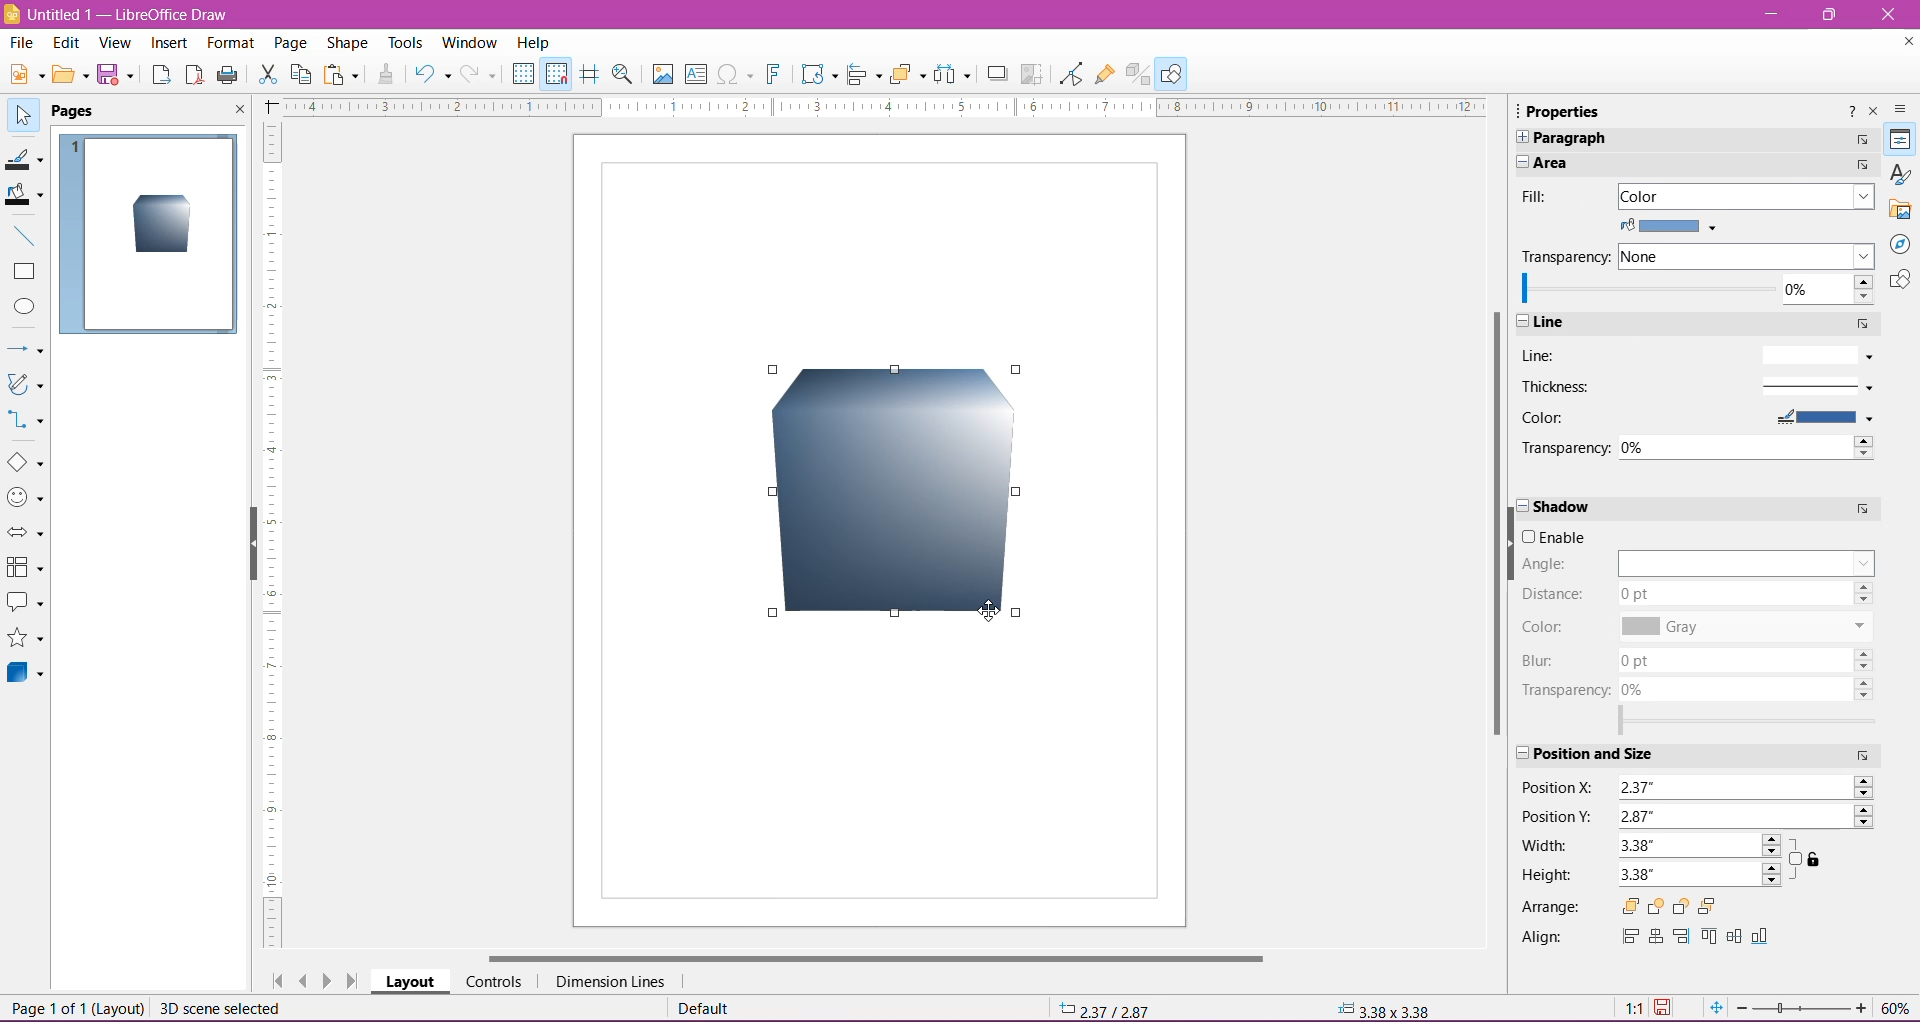 The image size is (1920, 1022). What do you see at coordinates (1704, 844) in the screenshot?
I see `Emter a width for the selected object` at bounding box center [1704, 844].